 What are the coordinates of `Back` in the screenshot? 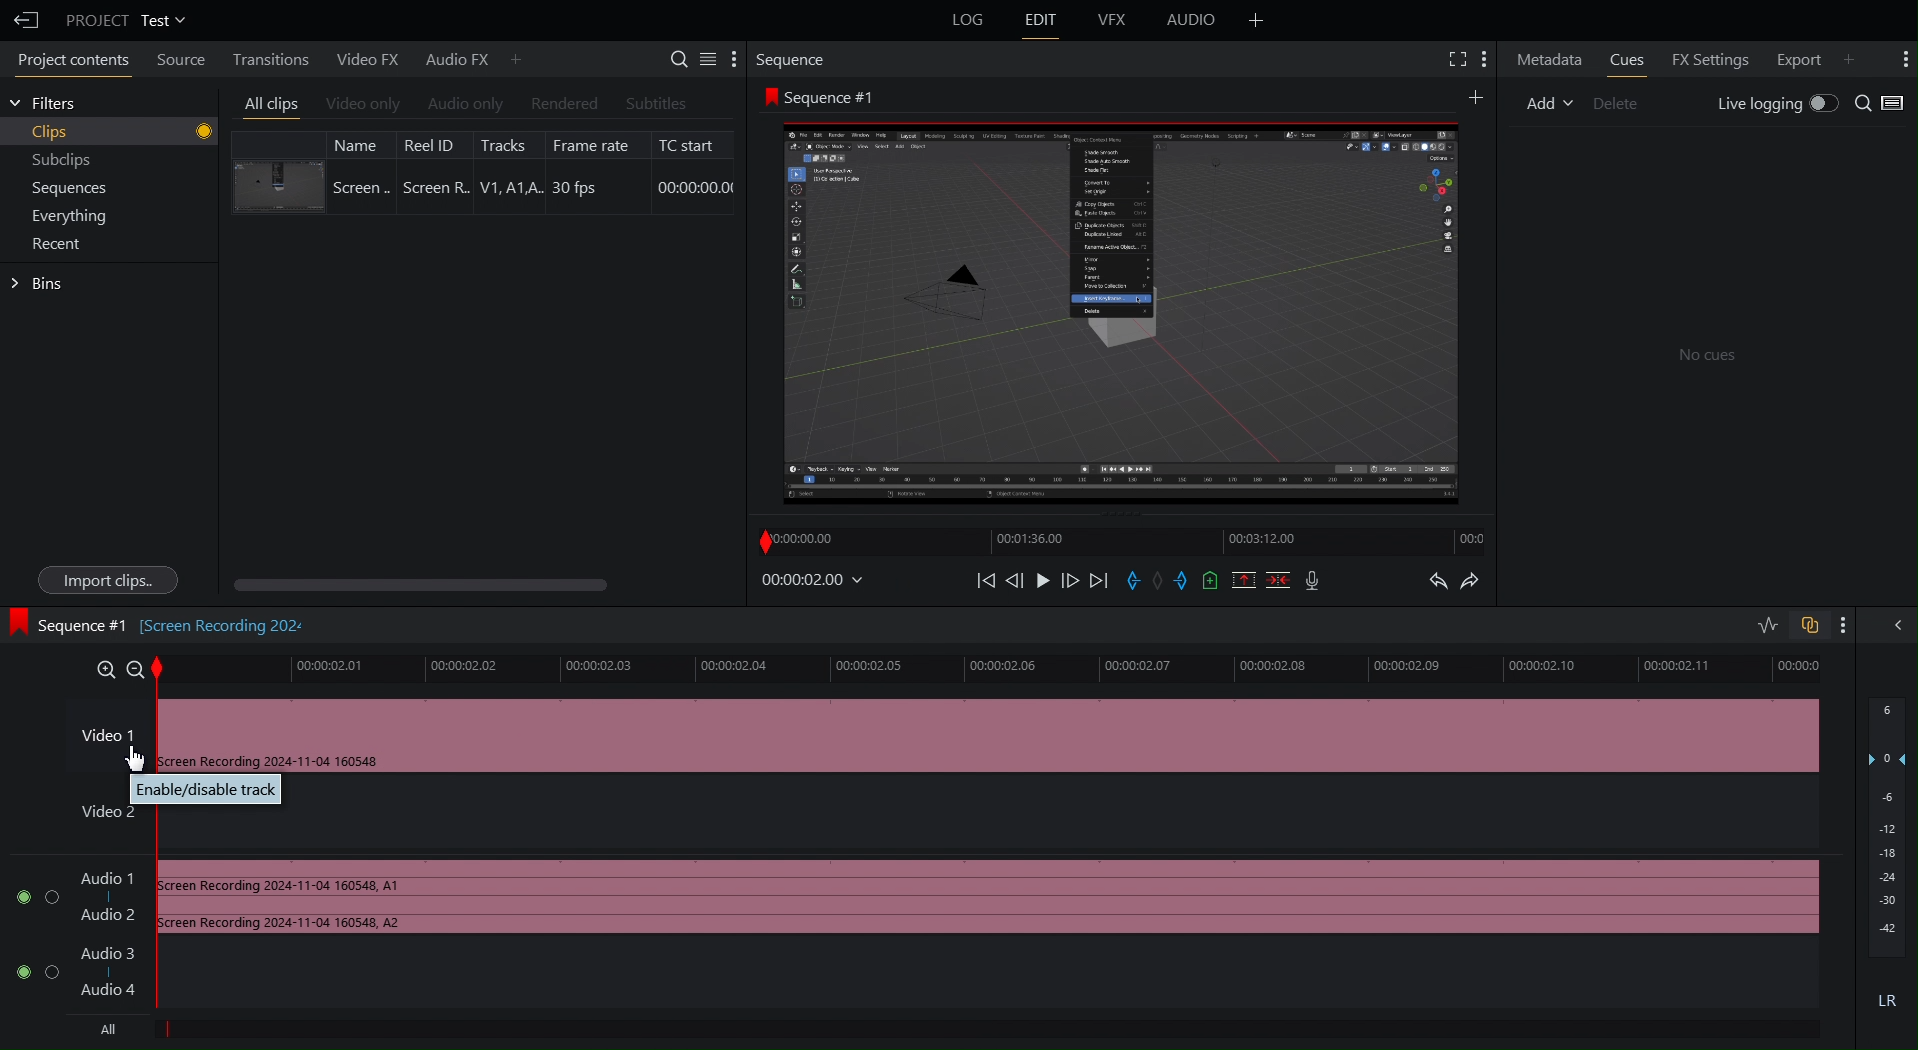 It's located at (24, 17).